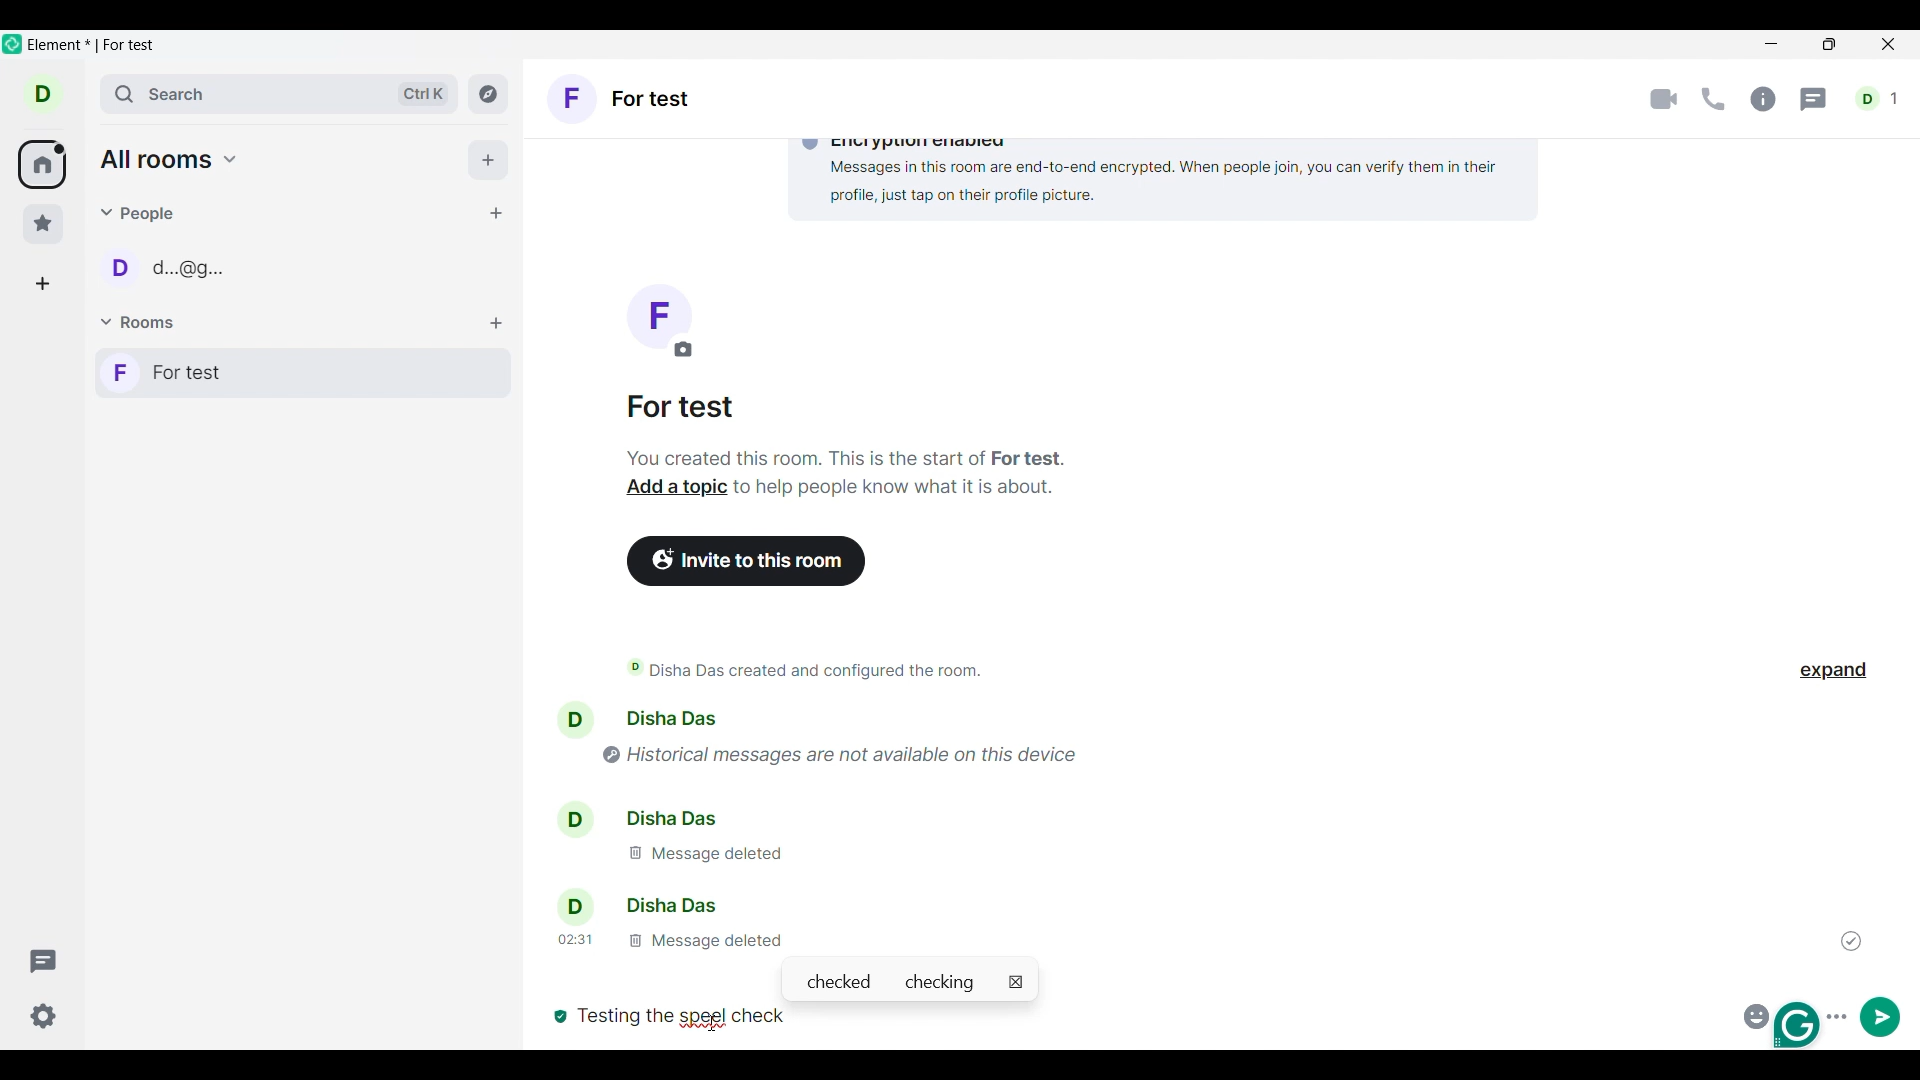 The image size is (1920, 1080). What do you see at coordinates (1890, 46) in the screenshot?
I see `Close interface` at bounding box center [1890, 46].